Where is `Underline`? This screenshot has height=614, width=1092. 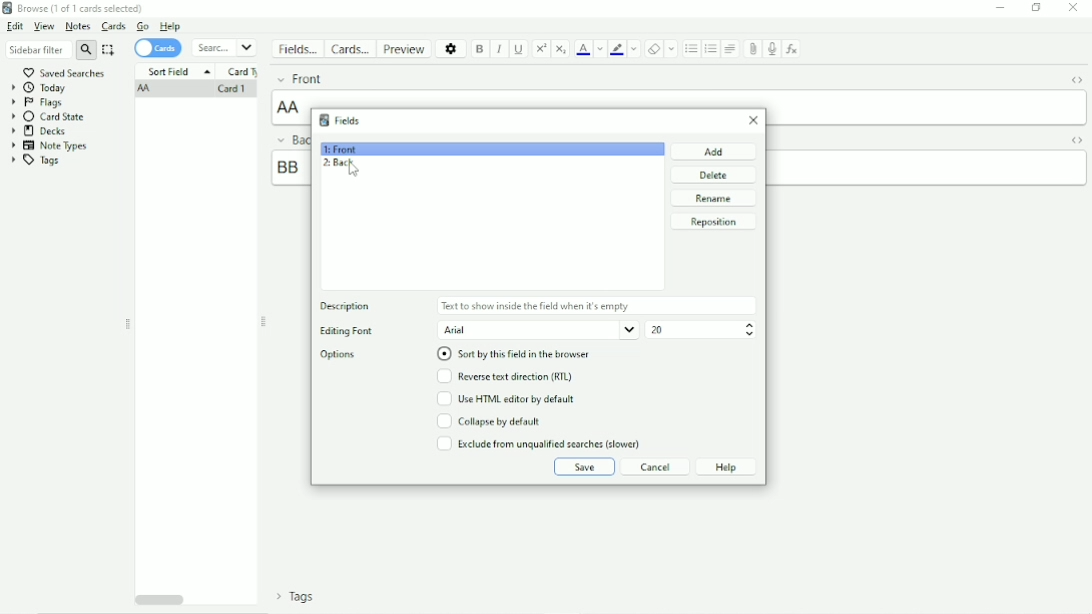
Underline is located at coordinates (519, 49).